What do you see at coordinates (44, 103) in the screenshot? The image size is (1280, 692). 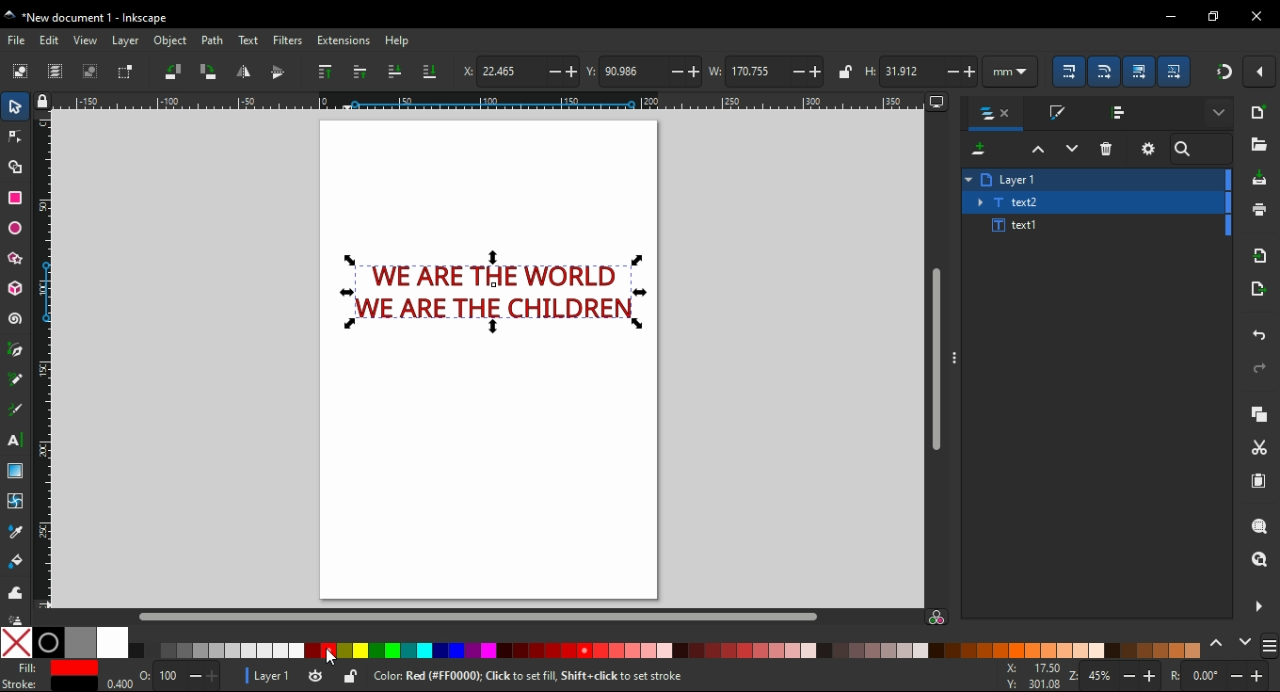 I see `lock` at bounding box center [44, 103].